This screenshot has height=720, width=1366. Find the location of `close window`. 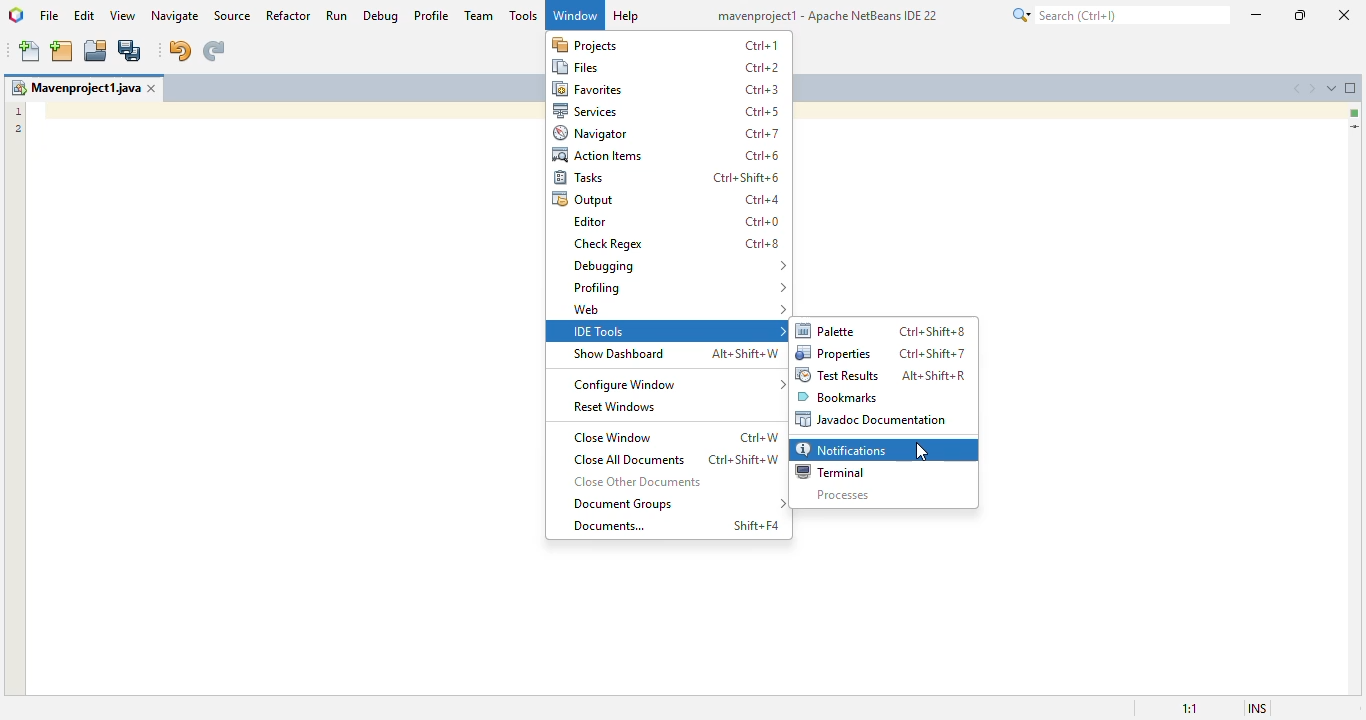

close window is located at coordinates (155, 88).